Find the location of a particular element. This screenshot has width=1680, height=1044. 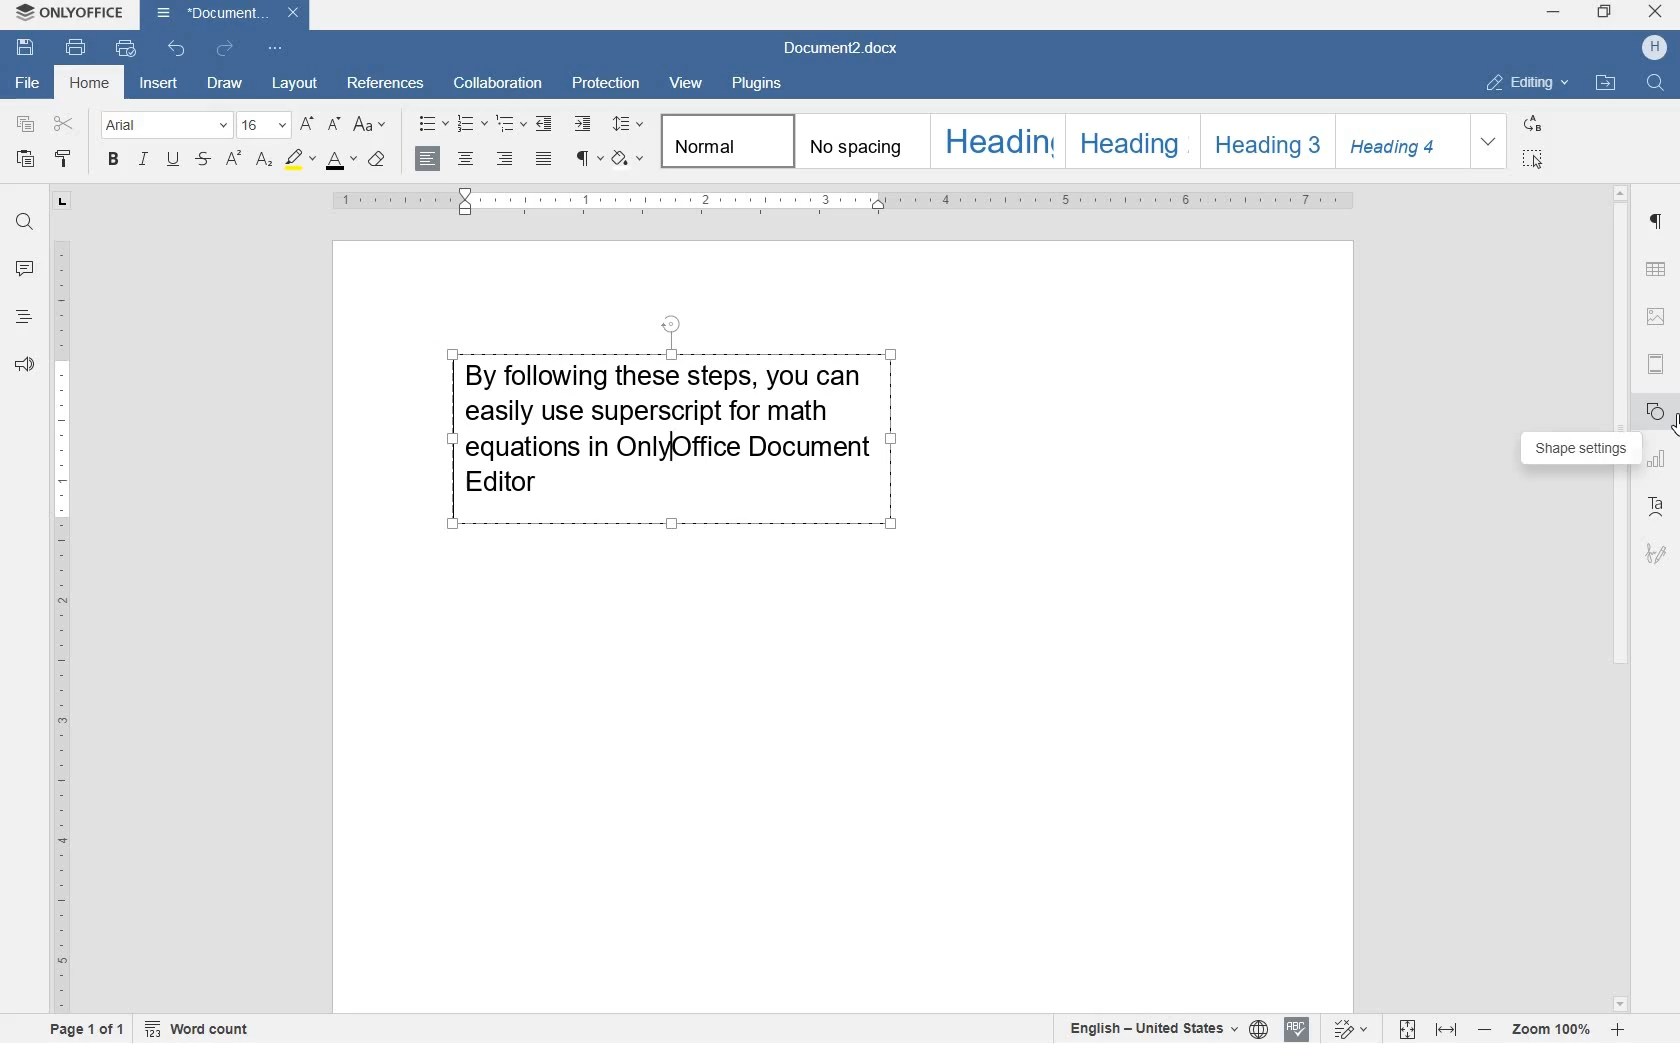

ruler is located at coordinates (847, 204).